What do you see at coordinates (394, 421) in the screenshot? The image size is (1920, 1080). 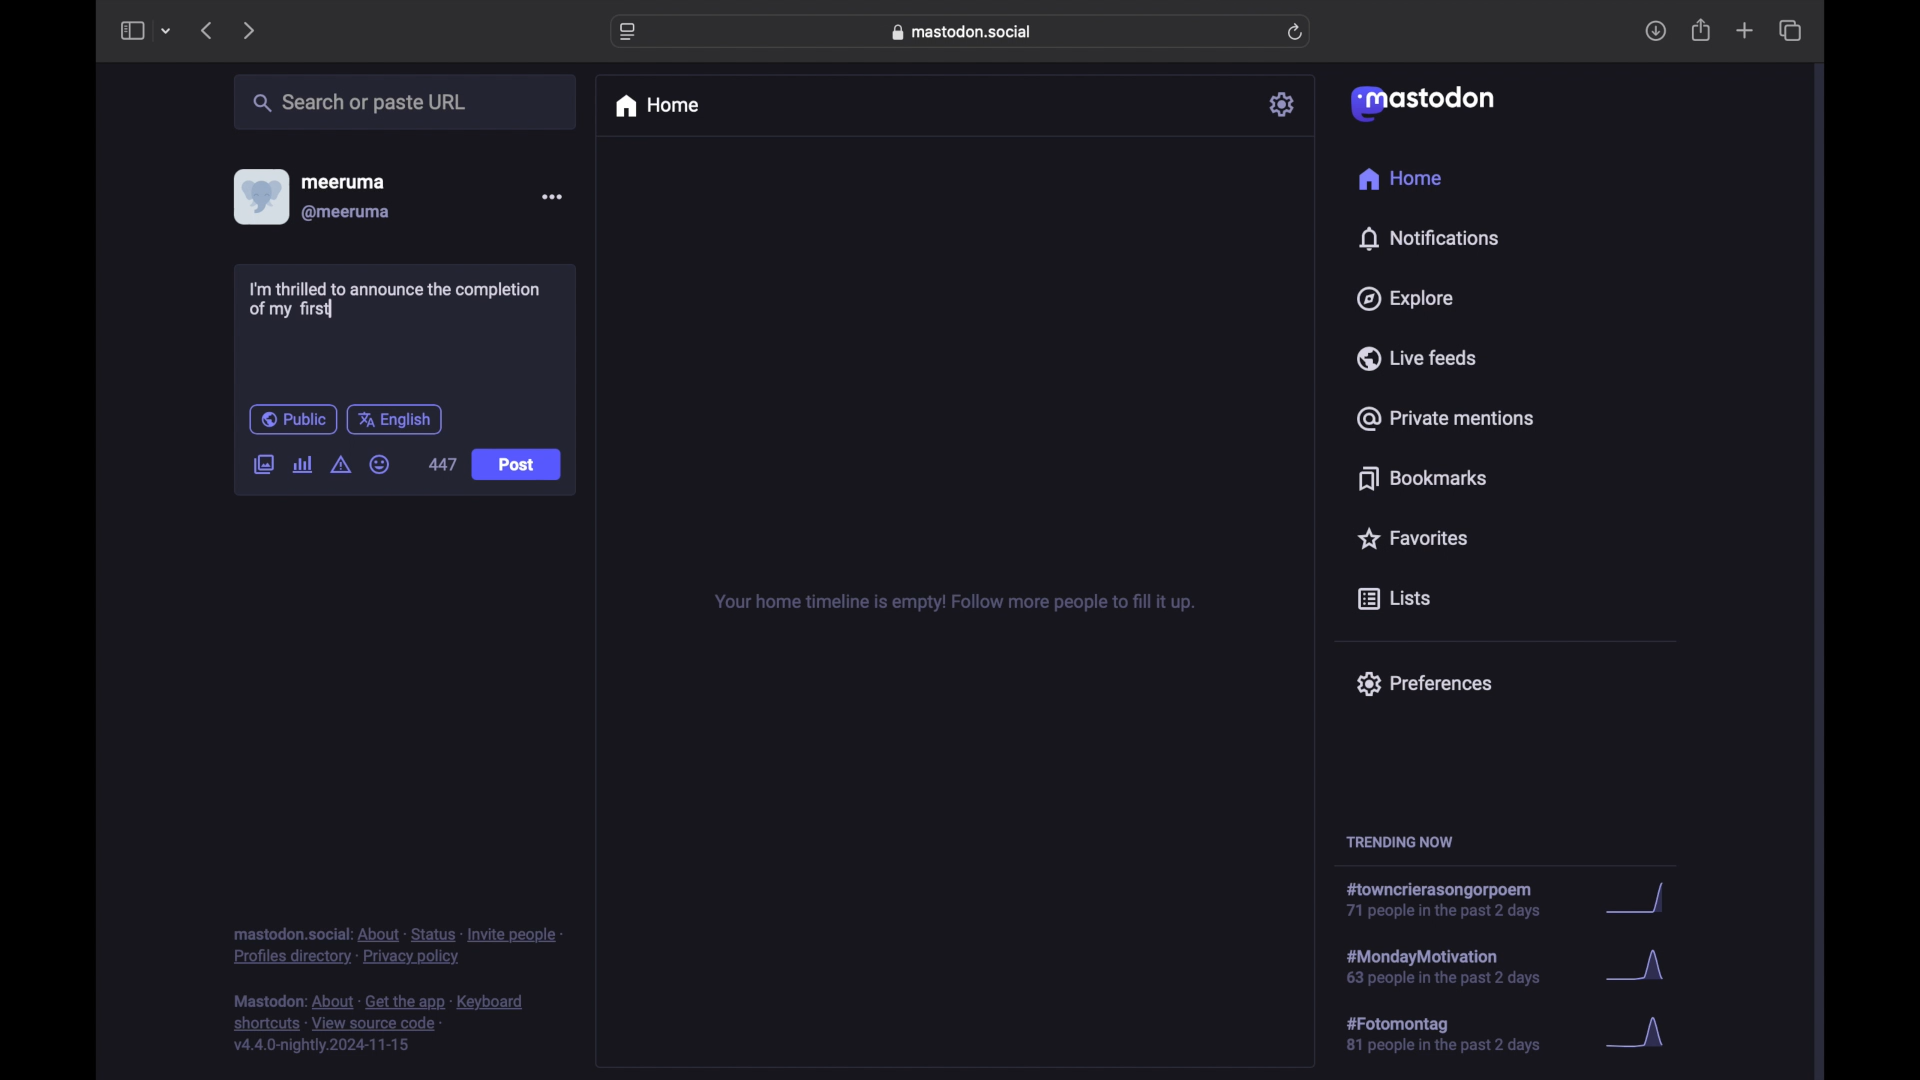 I see `english` at bounding box center [394, 421].